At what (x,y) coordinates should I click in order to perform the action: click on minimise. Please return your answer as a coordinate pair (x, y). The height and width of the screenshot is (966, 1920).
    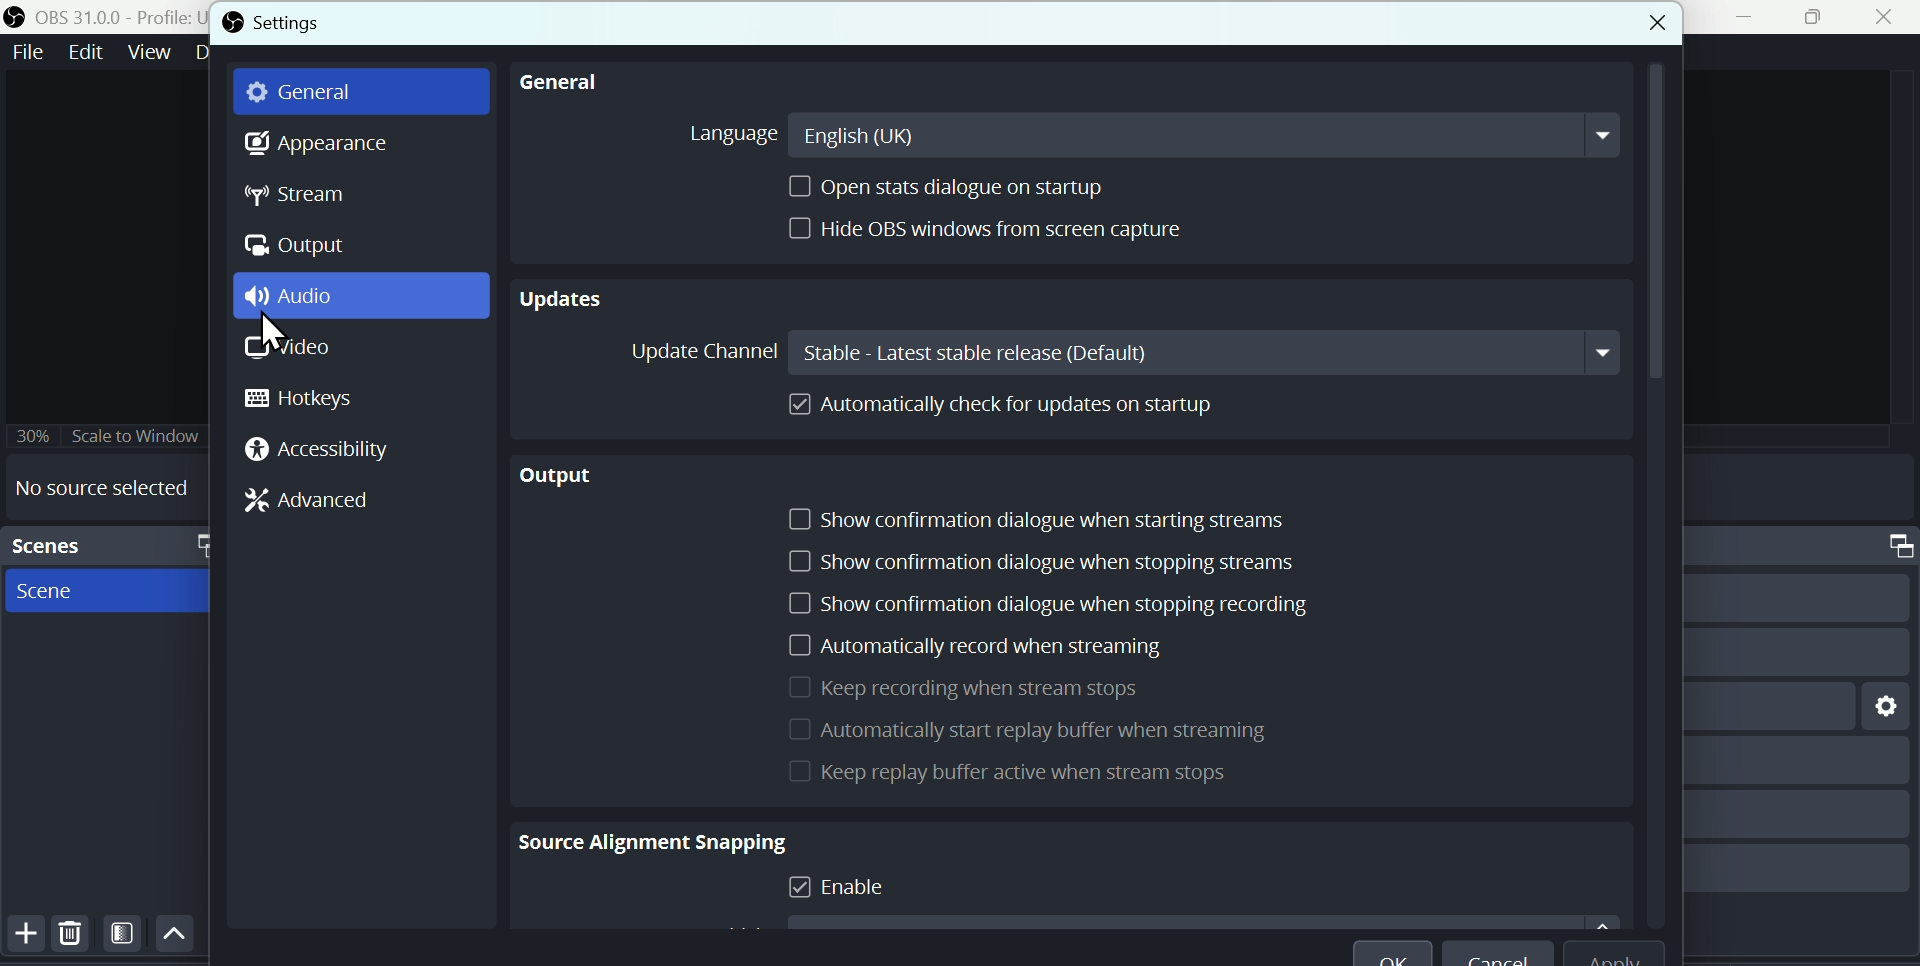
    Looking at the image, I should click on (1749, 17).